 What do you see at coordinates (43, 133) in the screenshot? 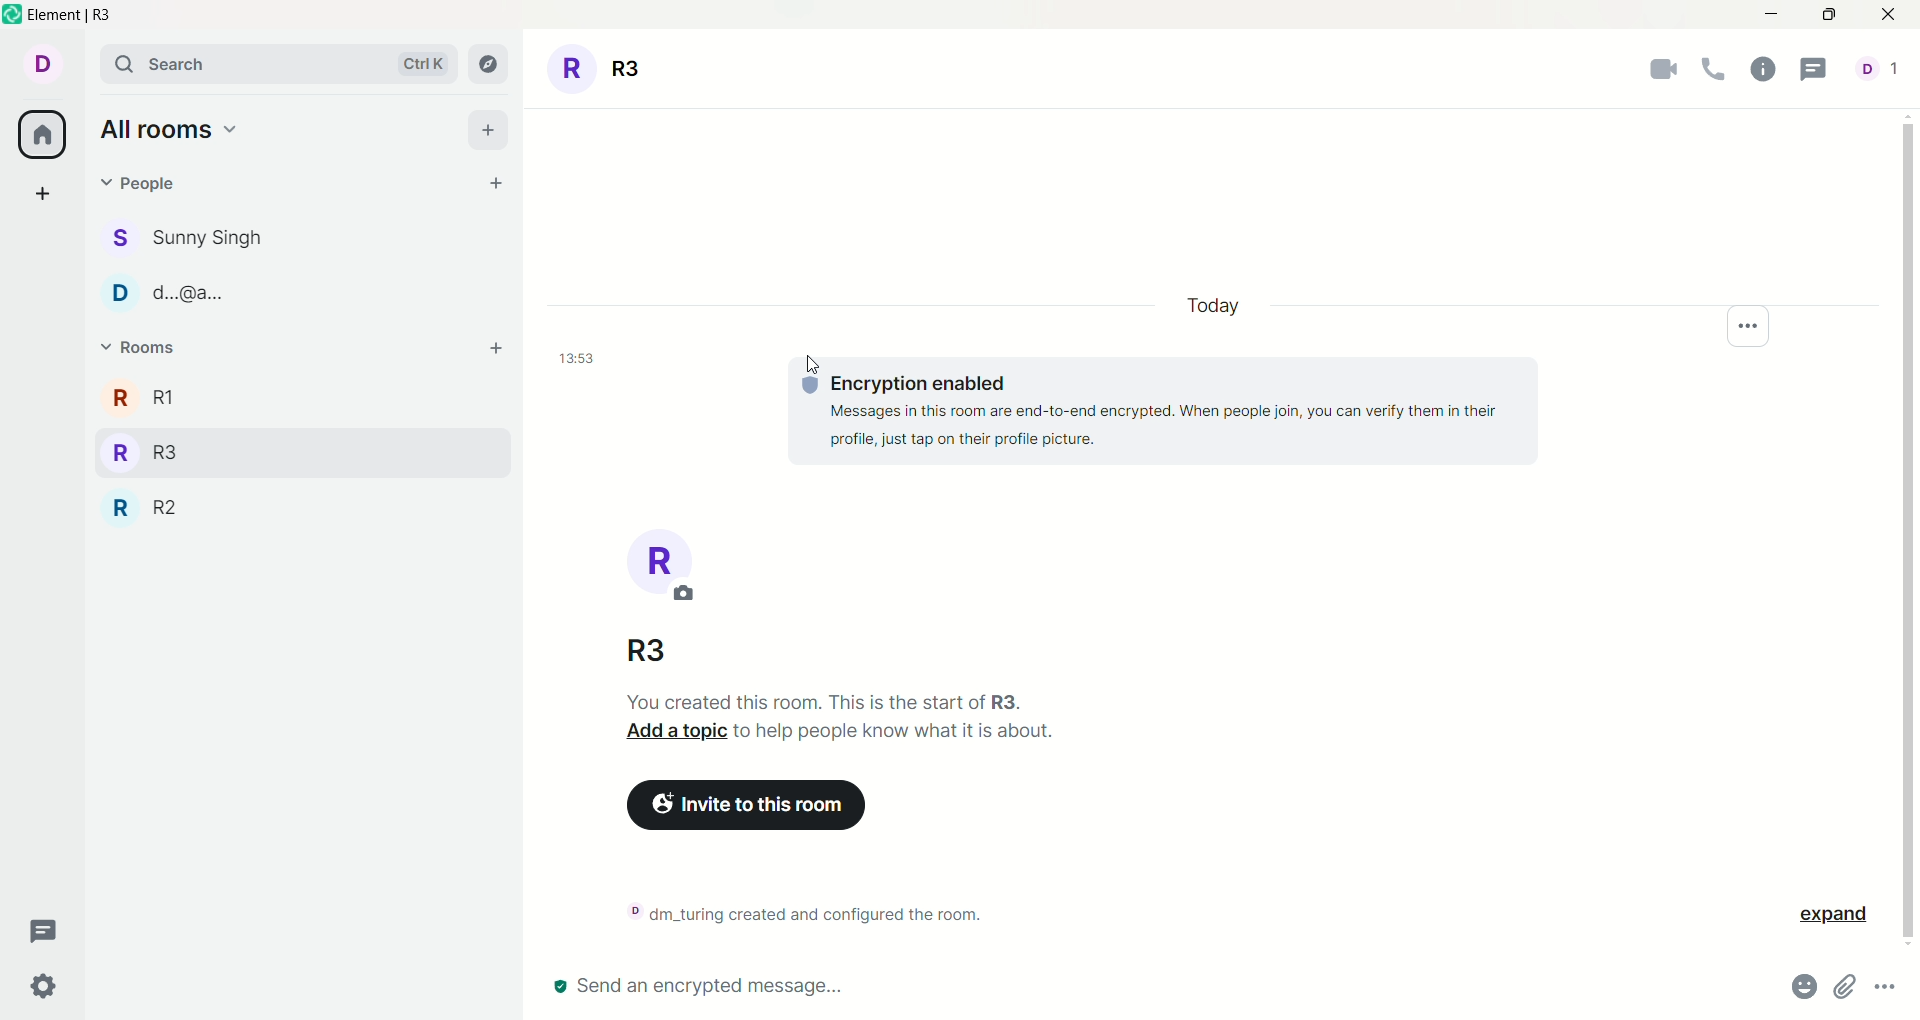
I see `all rooms` at bounding box center [43, 133].